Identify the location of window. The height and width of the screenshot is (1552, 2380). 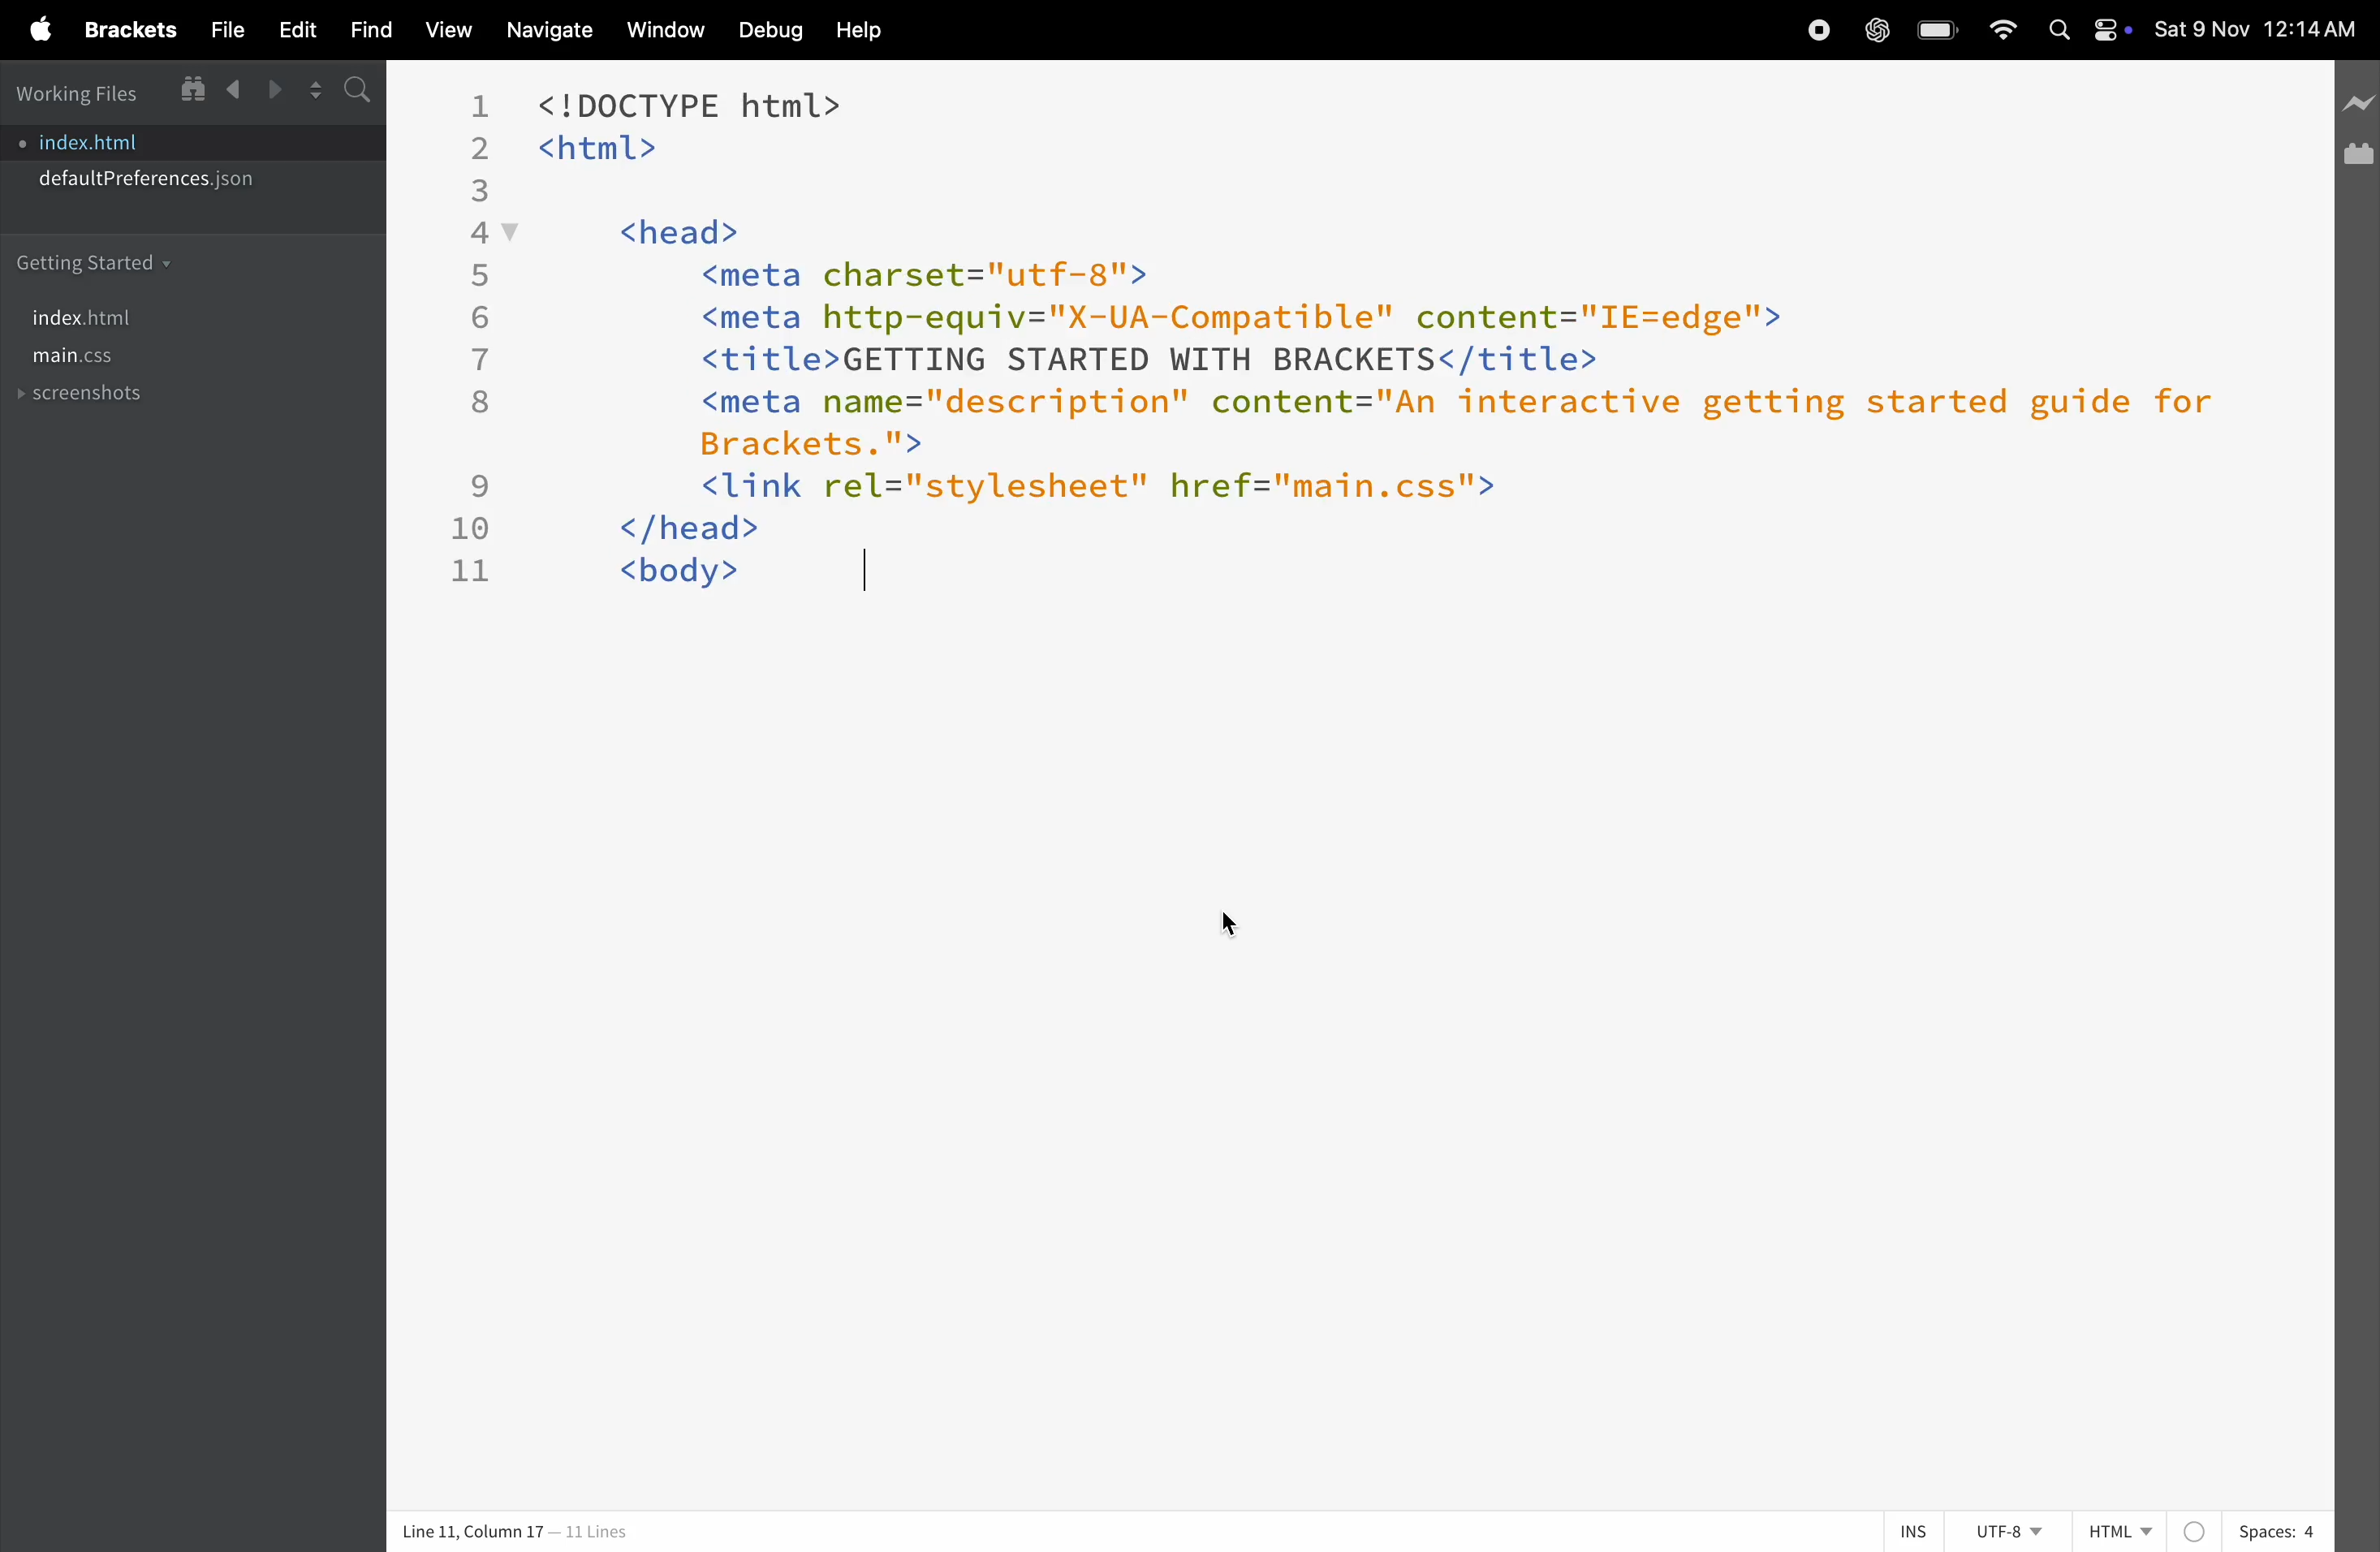
(665, 32).